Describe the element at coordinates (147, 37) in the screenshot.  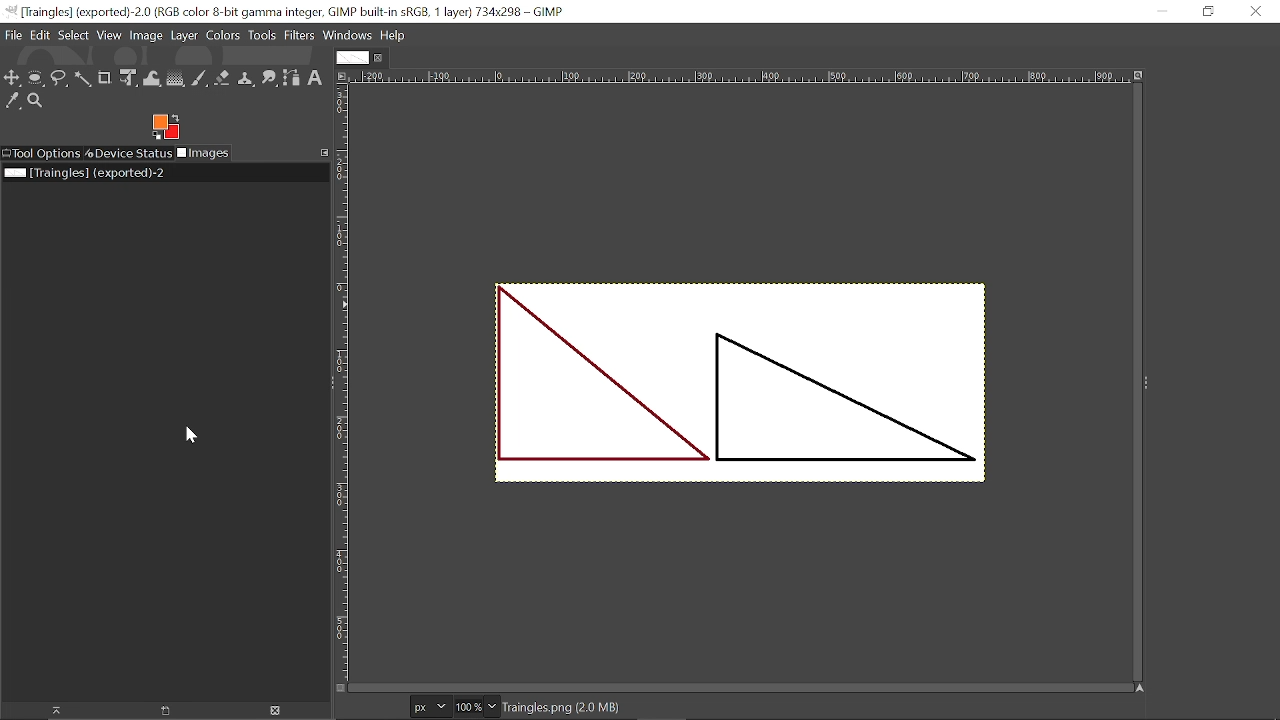
I see `Image` at that location.